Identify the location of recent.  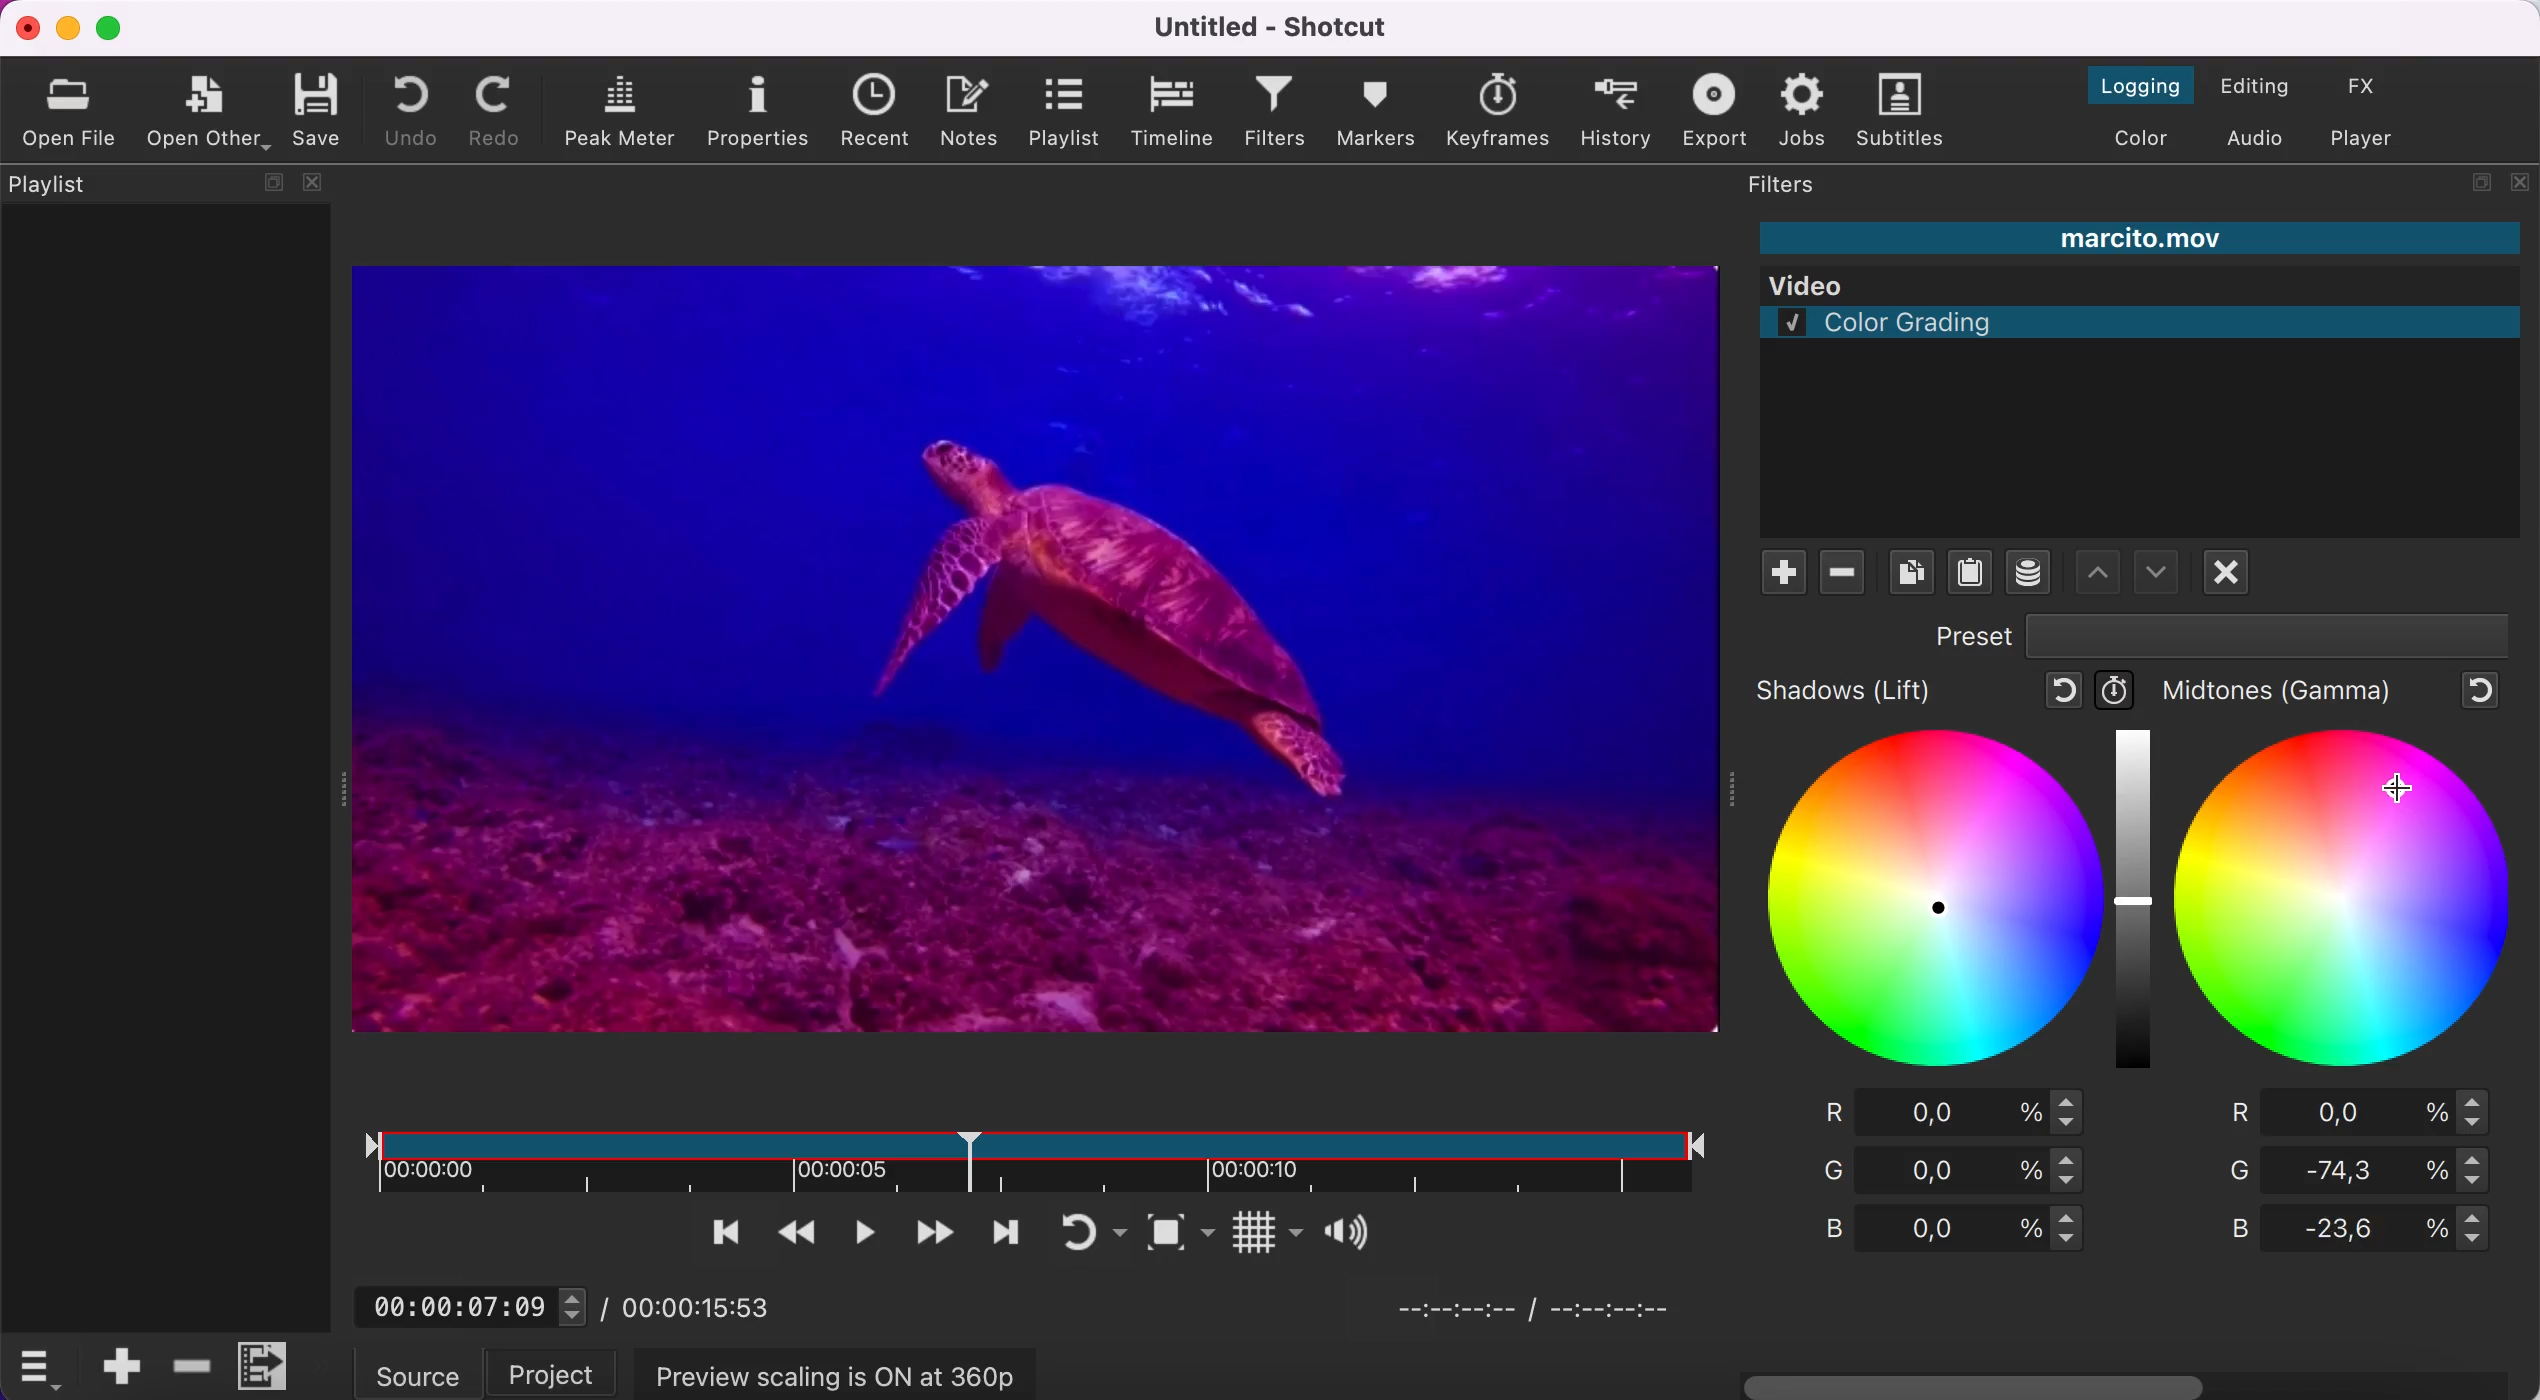
(873, 113).